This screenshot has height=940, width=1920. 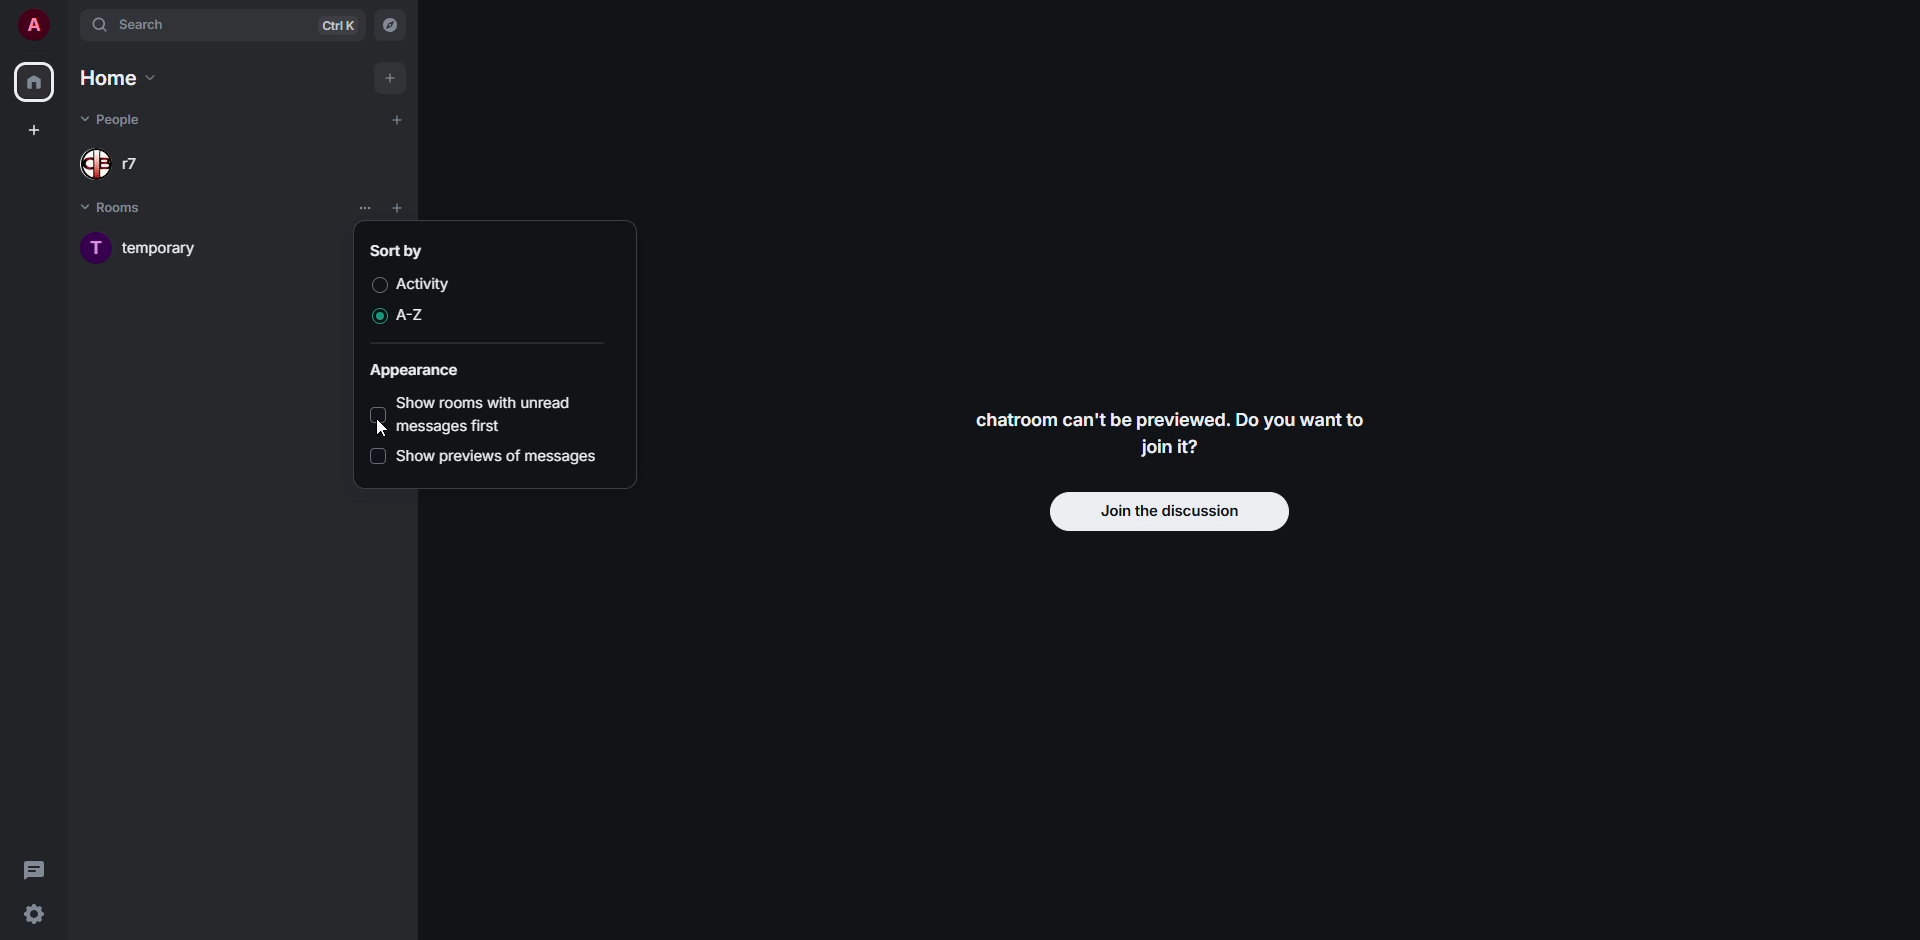 I want to click on activity, so click(x=428, y=282).